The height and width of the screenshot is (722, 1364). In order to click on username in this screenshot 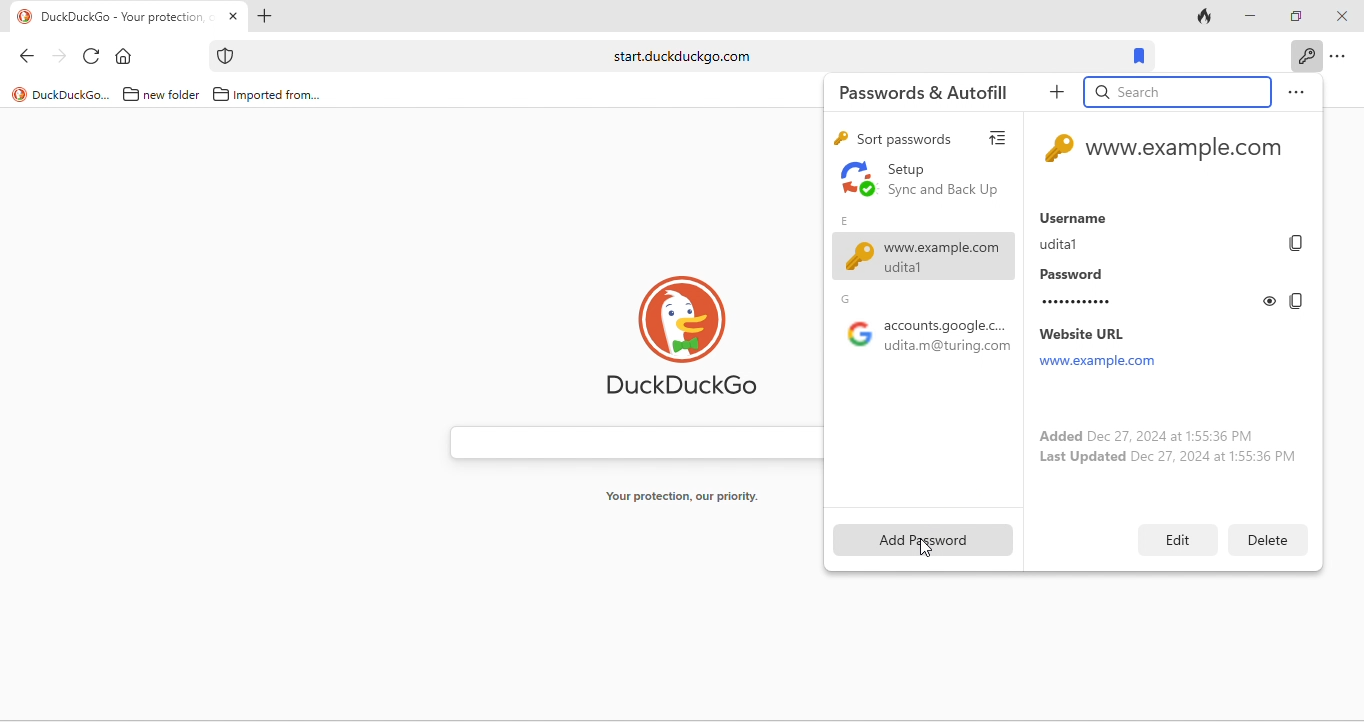, I will do `click(1073, 216)`.